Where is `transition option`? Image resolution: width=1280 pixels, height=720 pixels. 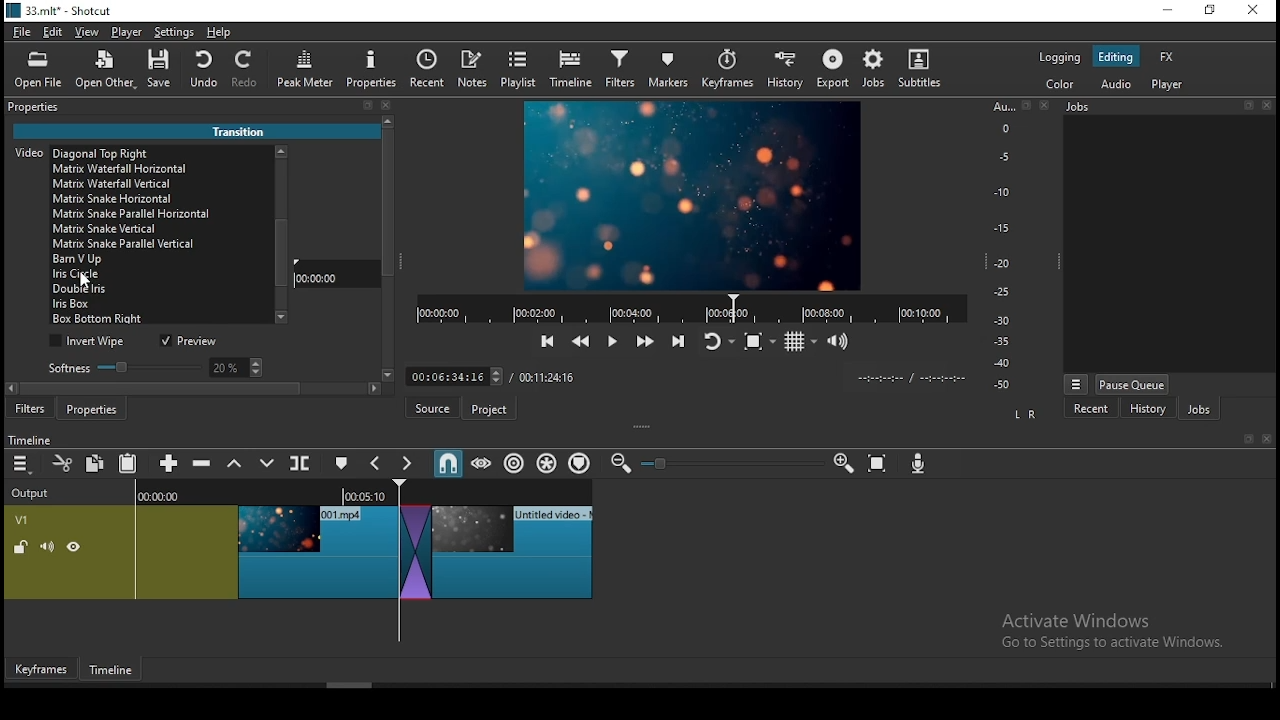 transition option is located at coordinates (156, 230).